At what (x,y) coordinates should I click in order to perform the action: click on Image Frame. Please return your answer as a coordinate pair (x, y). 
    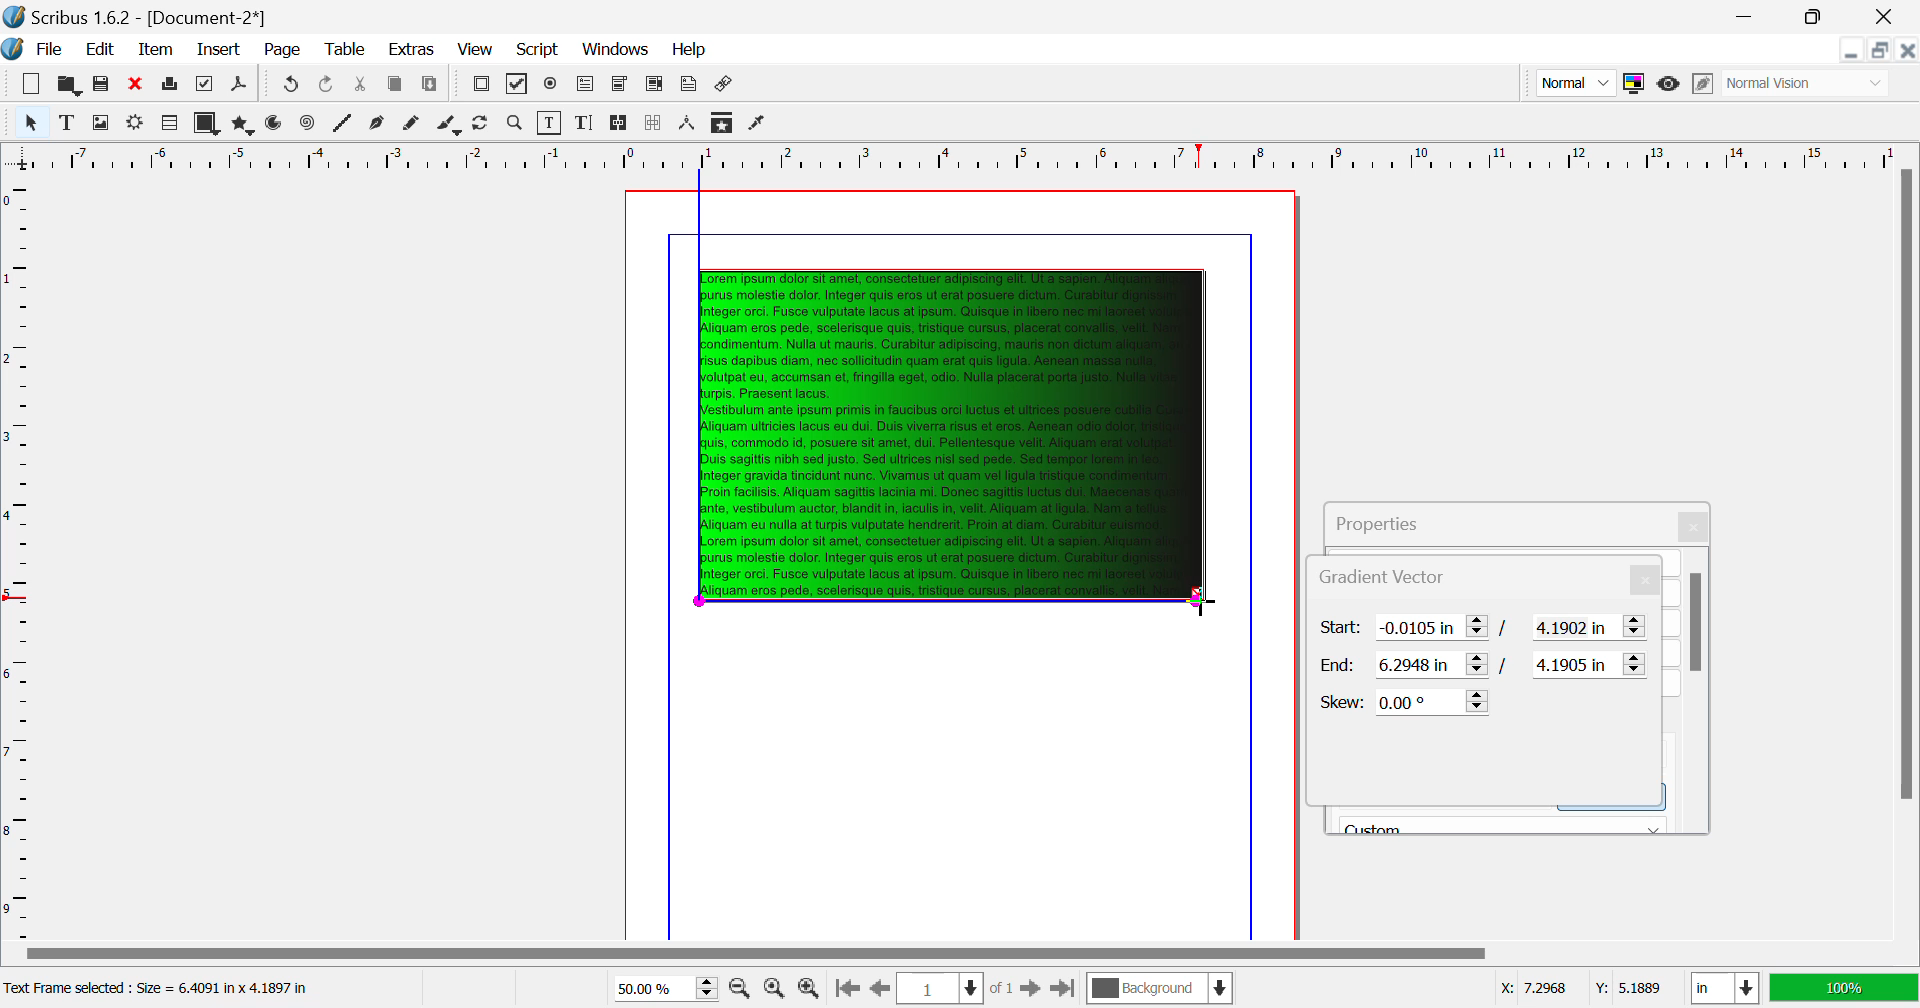
    Looking at the image, I should click on (100, 122).